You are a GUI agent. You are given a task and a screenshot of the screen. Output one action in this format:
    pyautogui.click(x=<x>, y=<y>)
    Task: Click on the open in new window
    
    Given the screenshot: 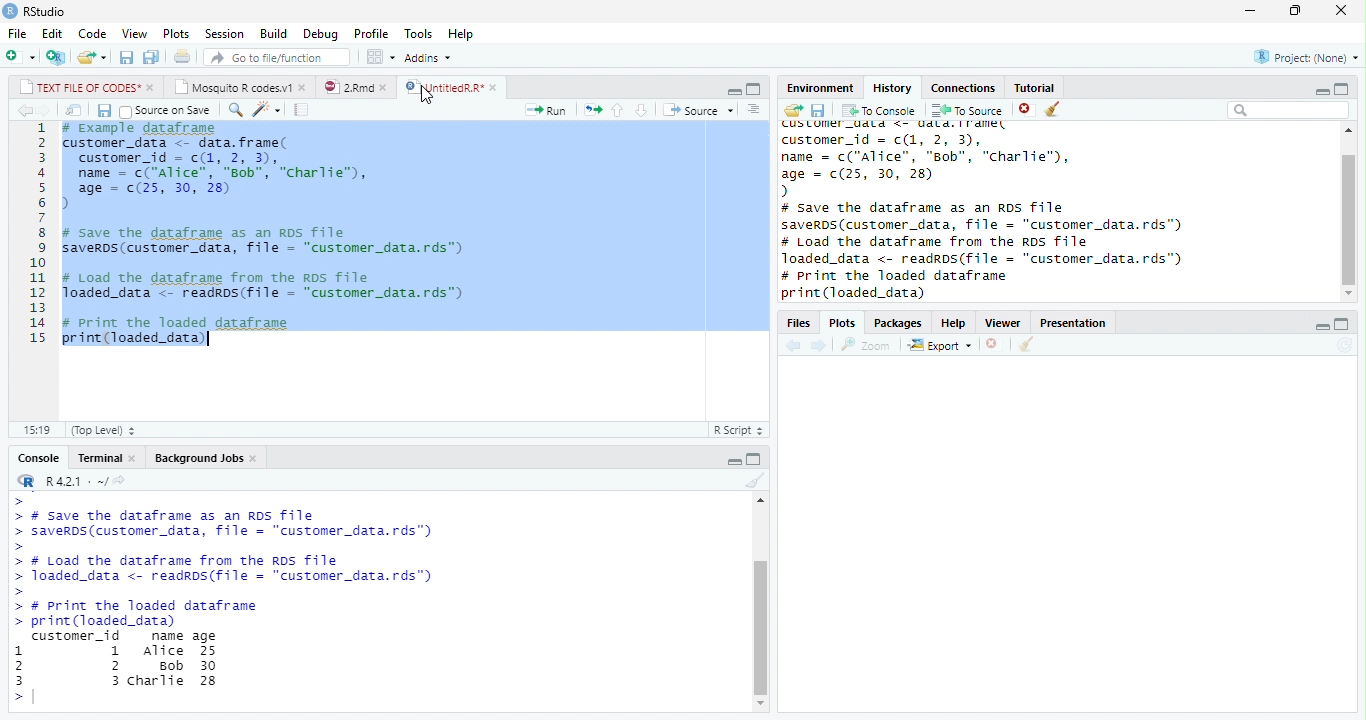 What is the action you would take?
    pyautogui.click(x=75, y=111)
    